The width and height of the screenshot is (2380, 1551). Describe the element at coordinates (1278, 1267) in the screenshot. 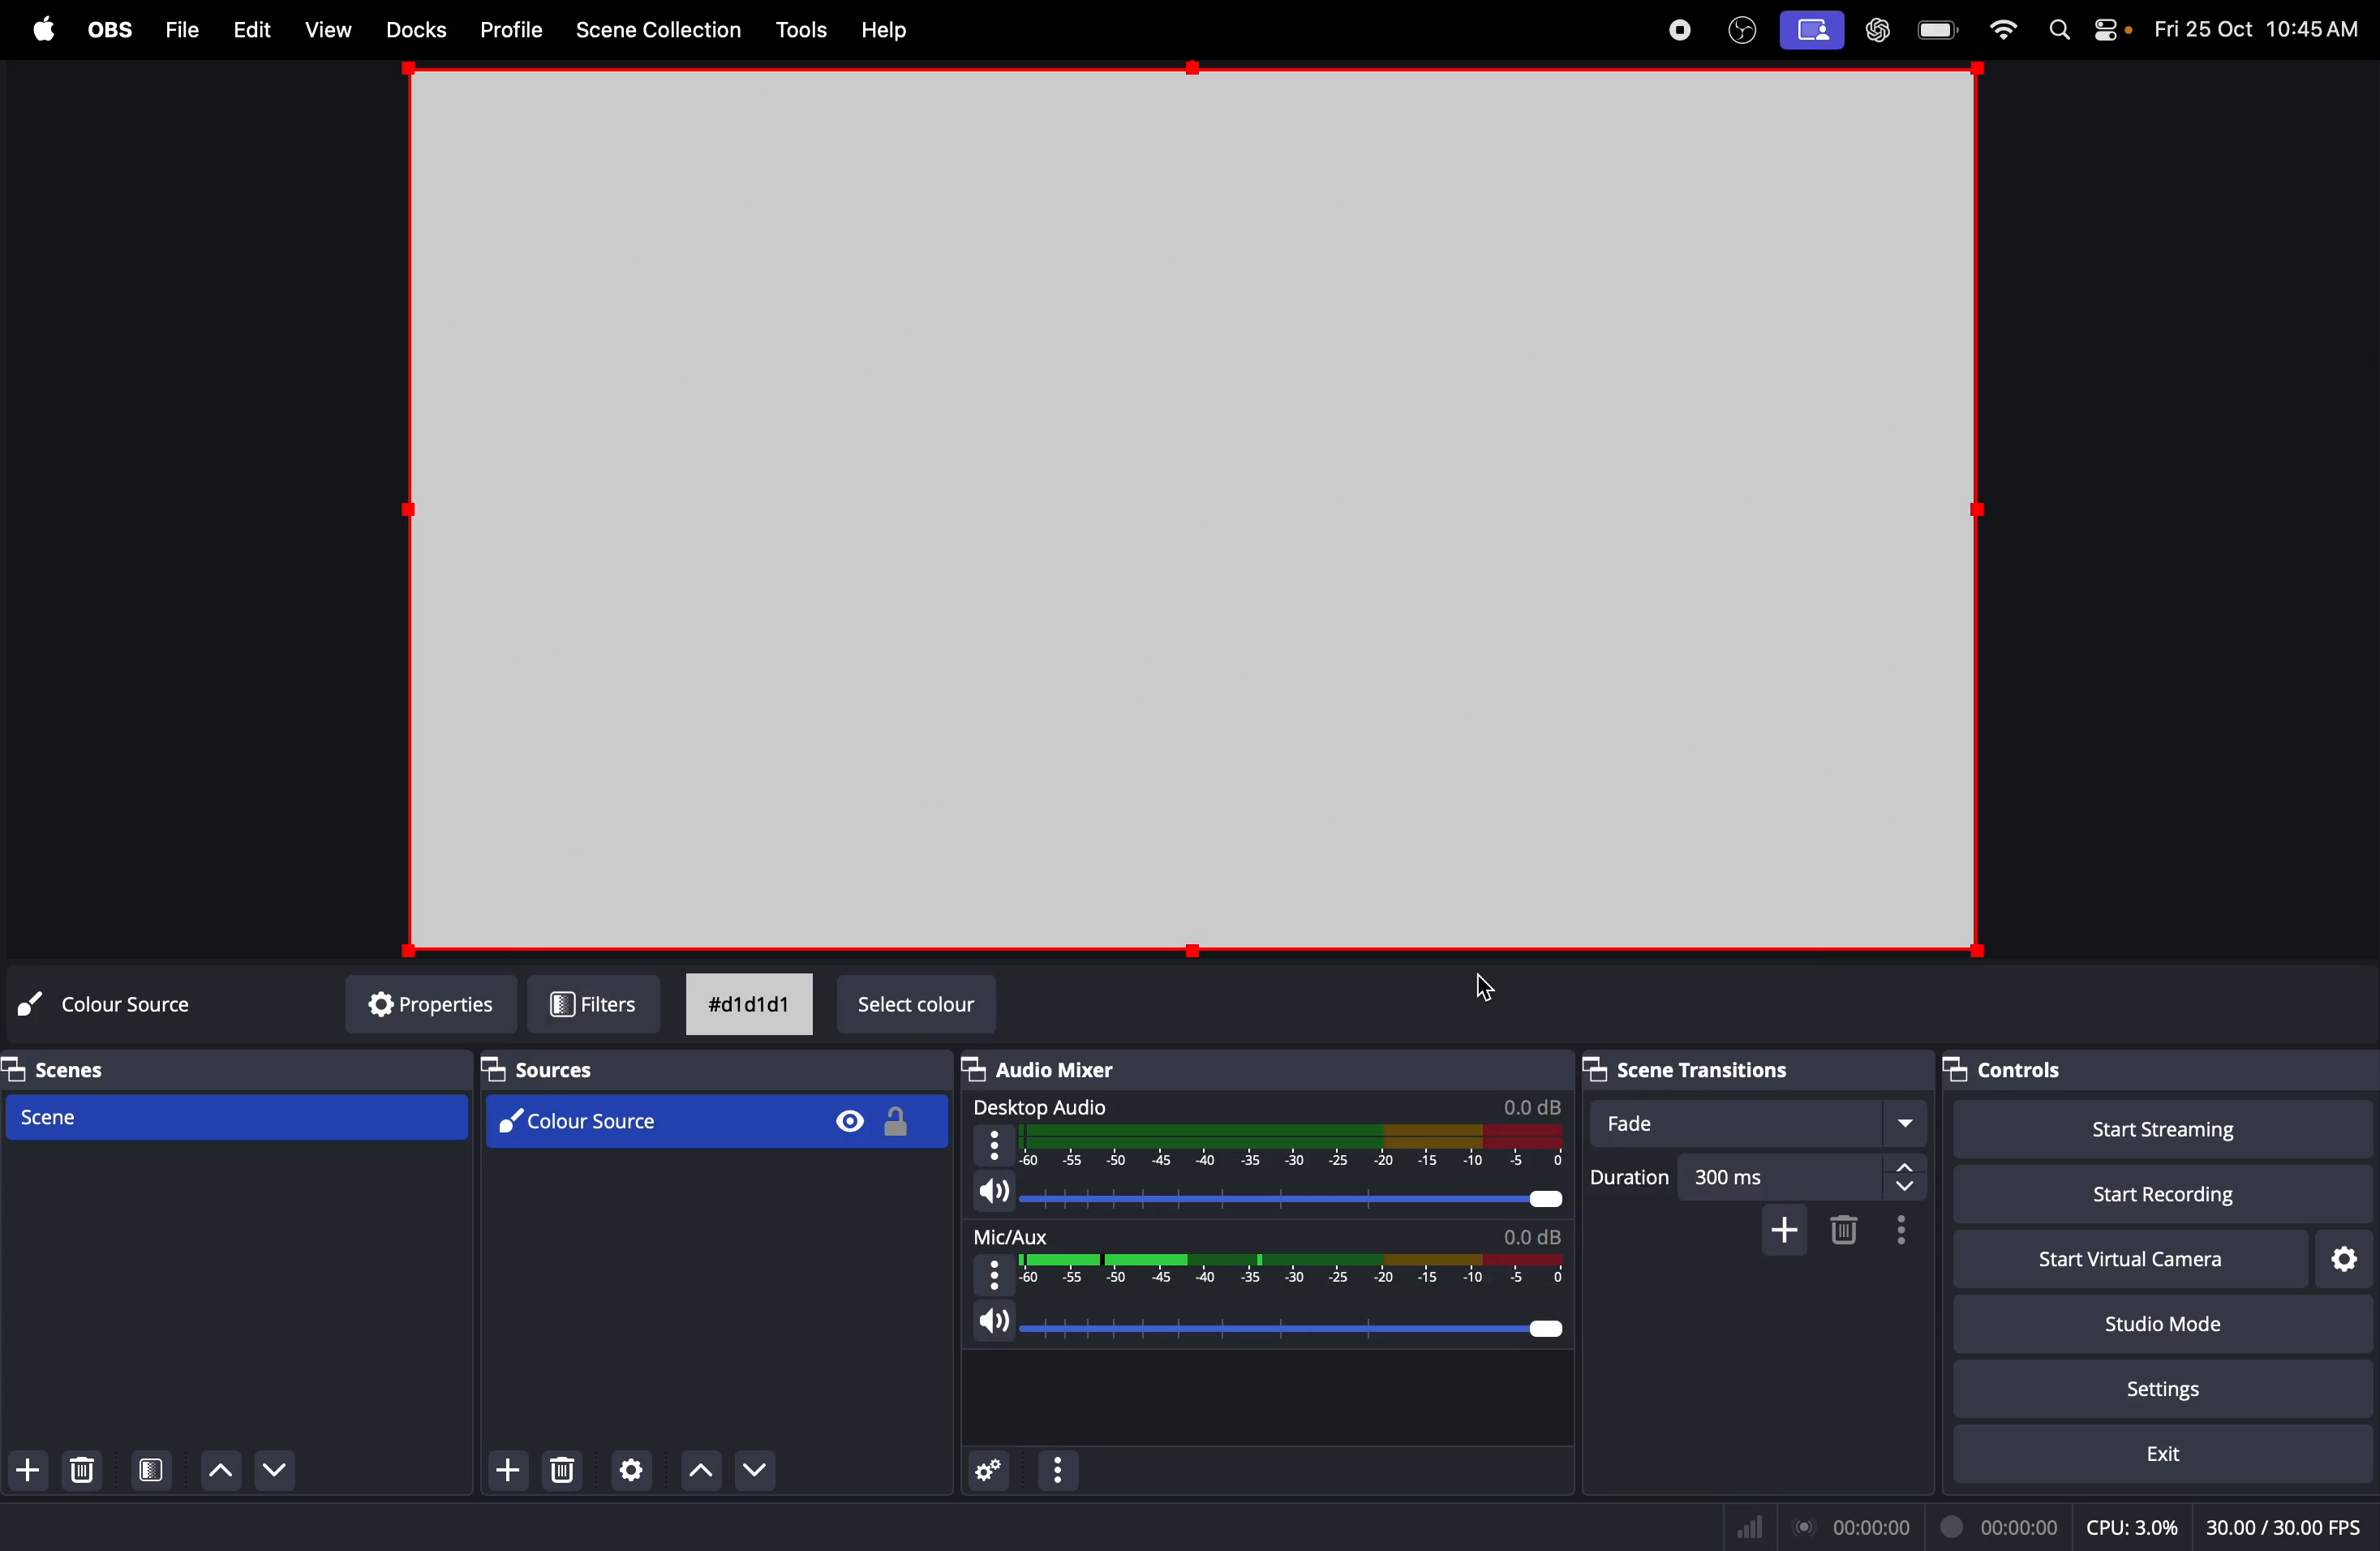

I see `range select` at that location.